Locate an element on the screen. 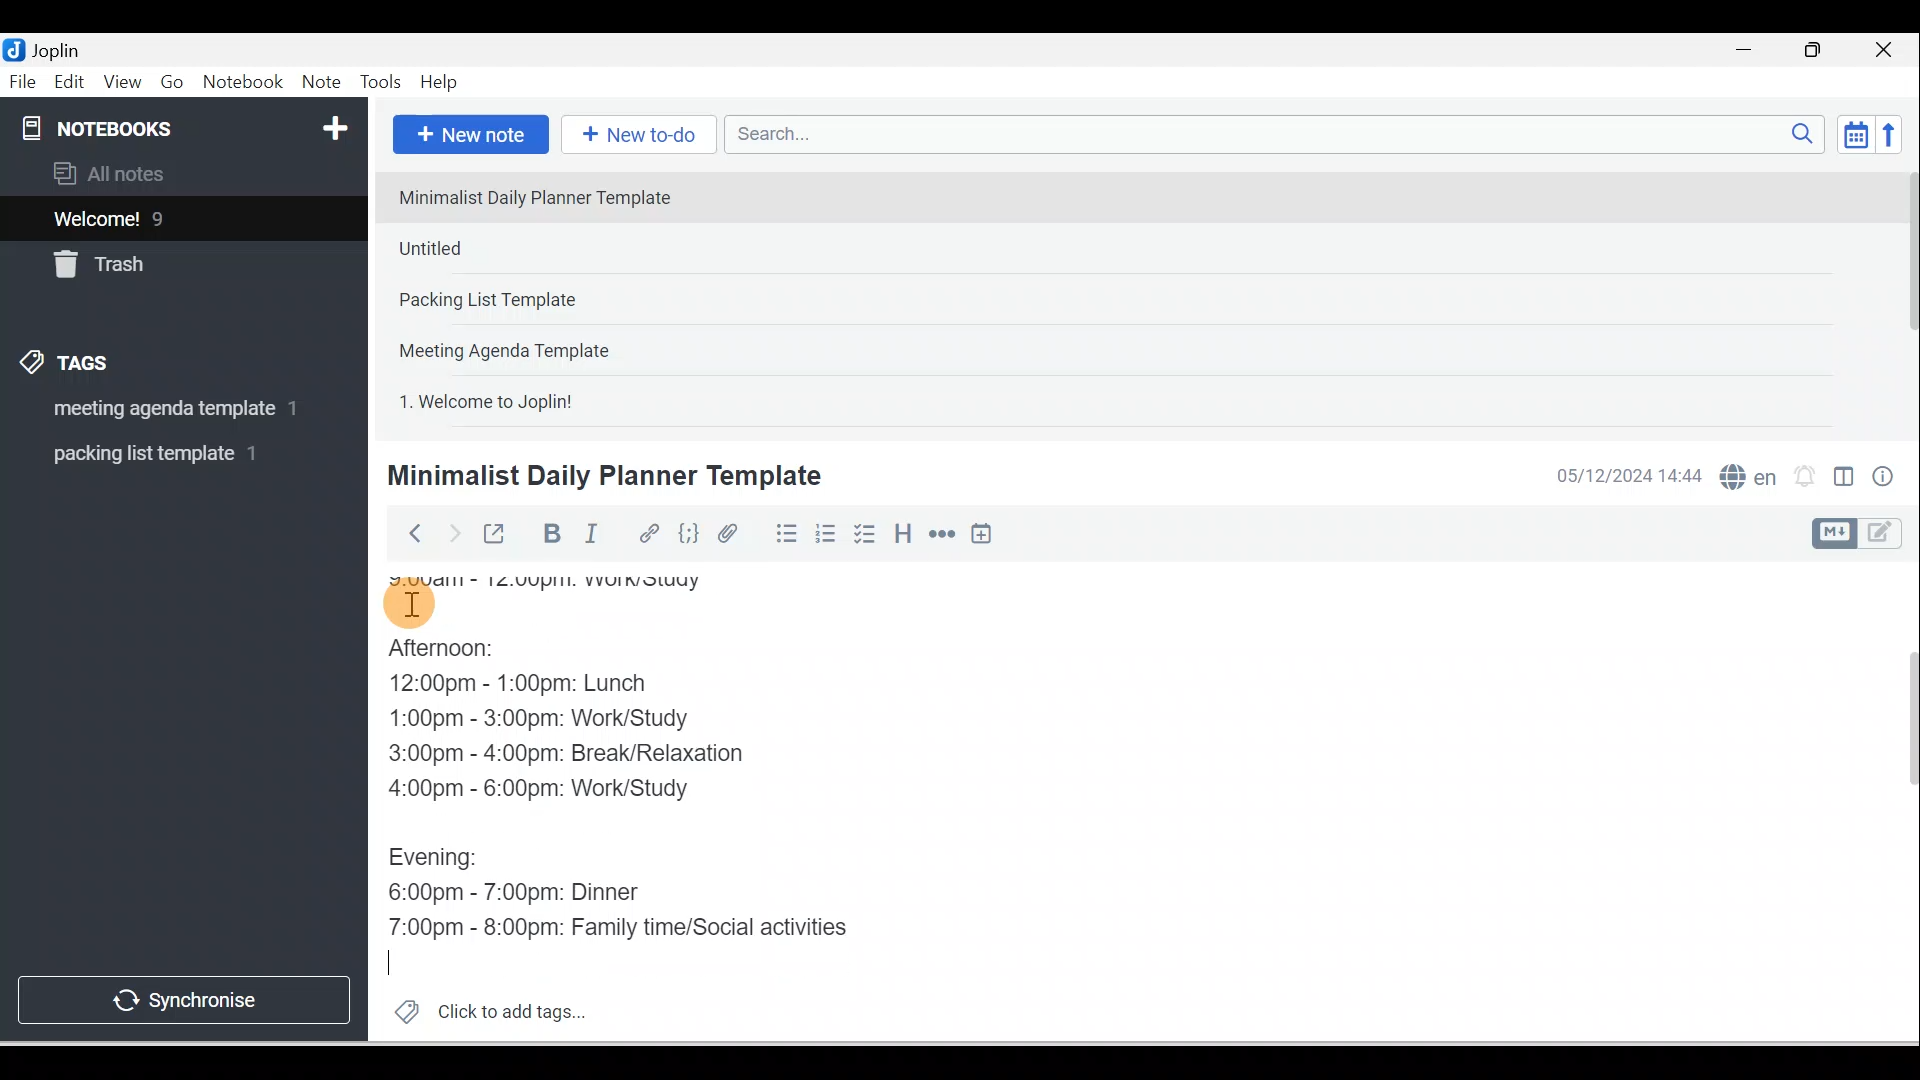 The height and width of the screenshot is (1080, 1920). Forward is located at coordinates (452, 532).